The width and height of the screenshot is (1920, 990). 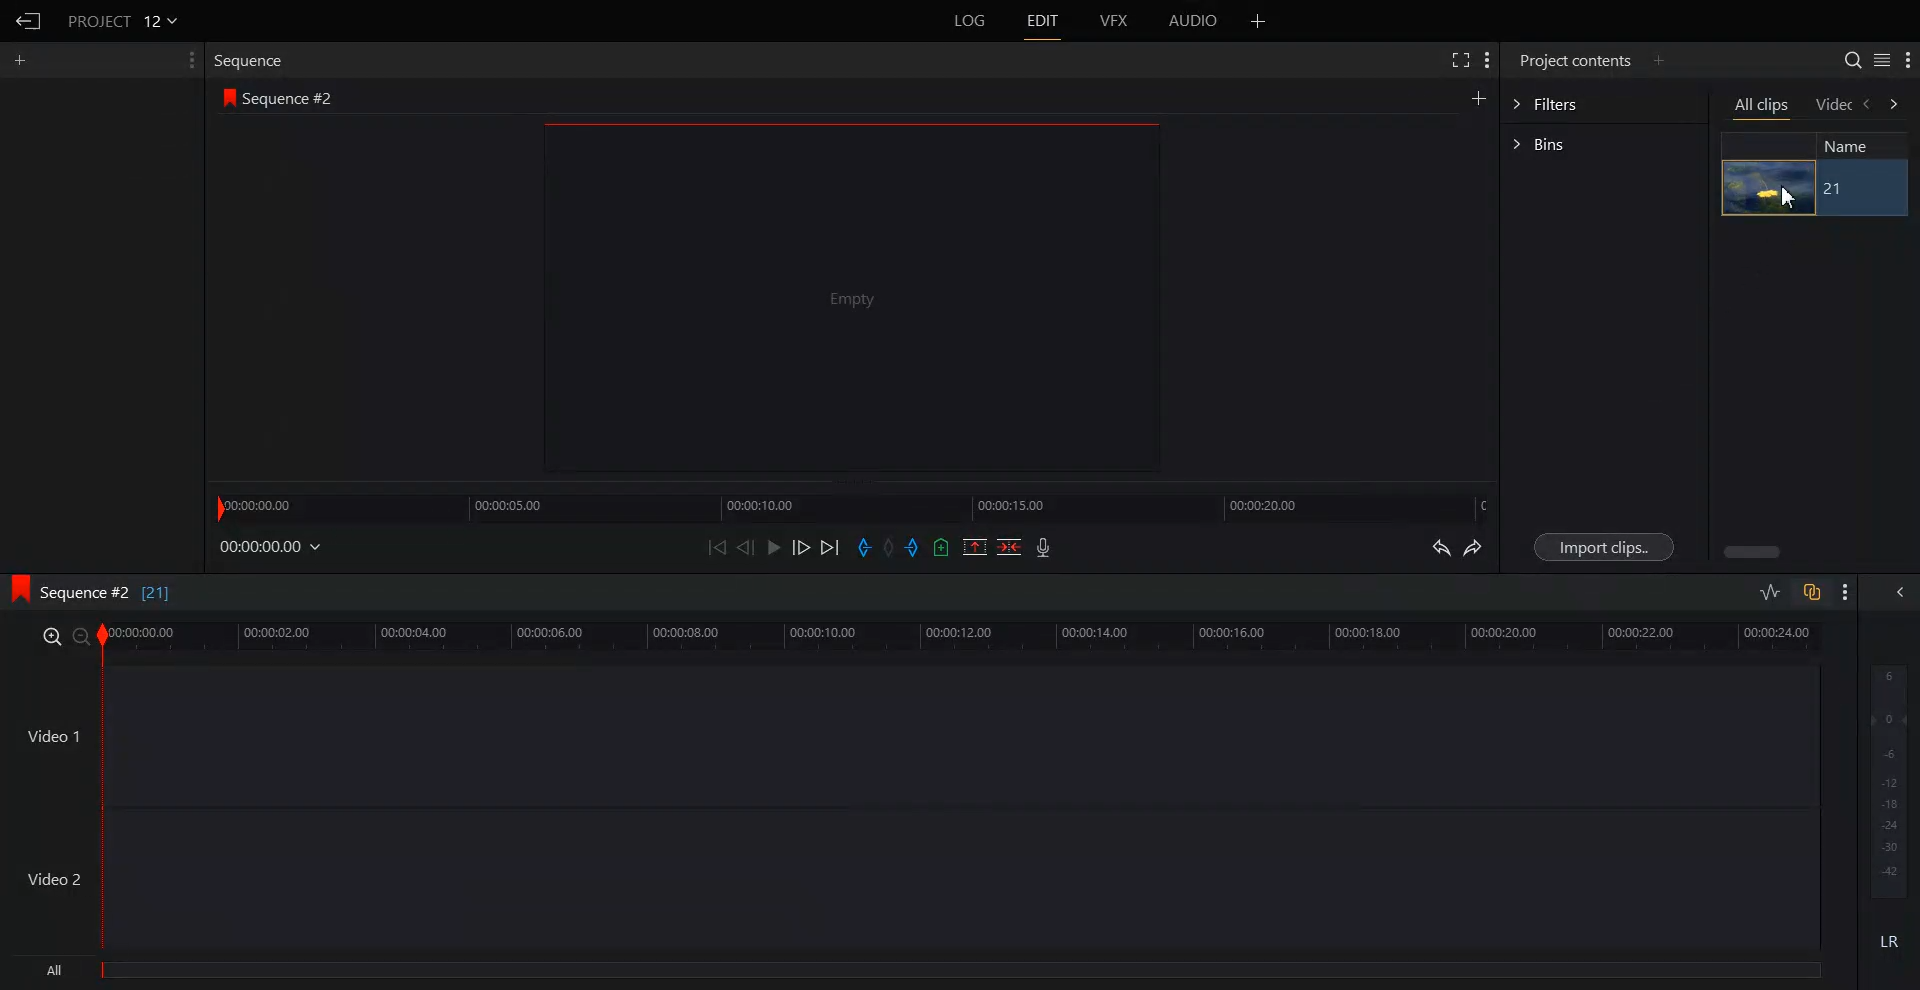 I want to click on Video 1, so click(x=52, y=735).